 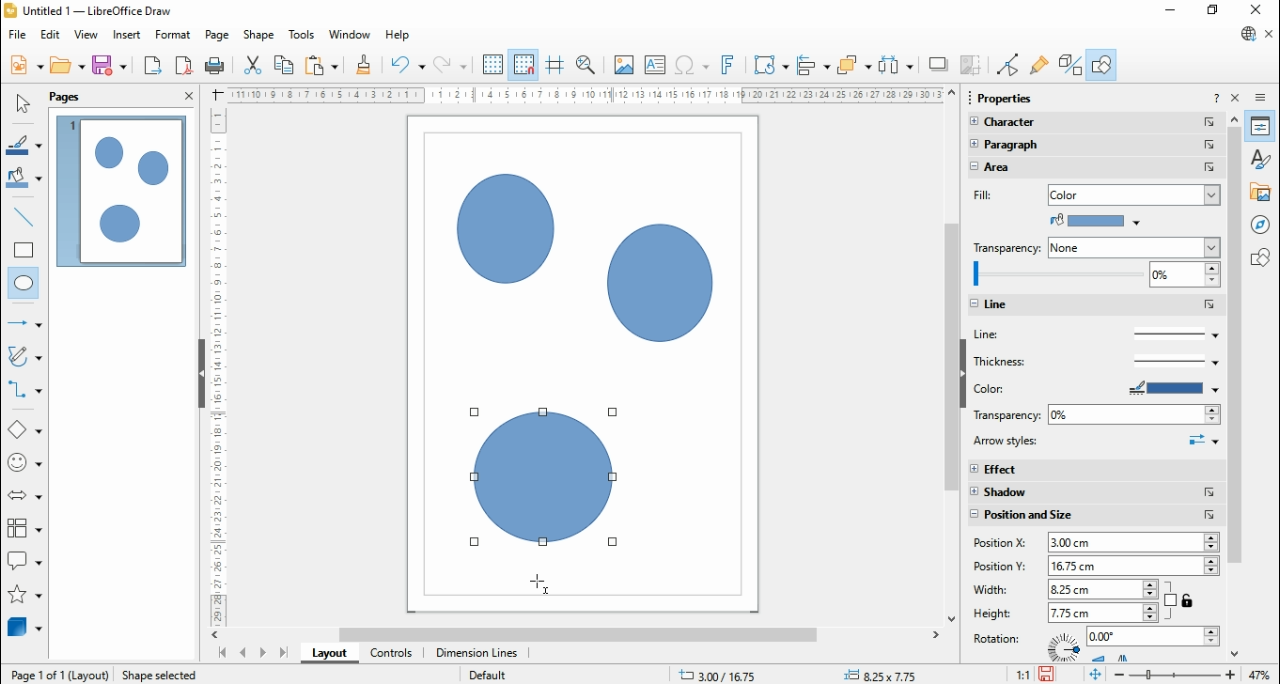 What do you see at coordinates (962, 374) in the screenshot?
I see `hide` at bounding box center [962, 374].